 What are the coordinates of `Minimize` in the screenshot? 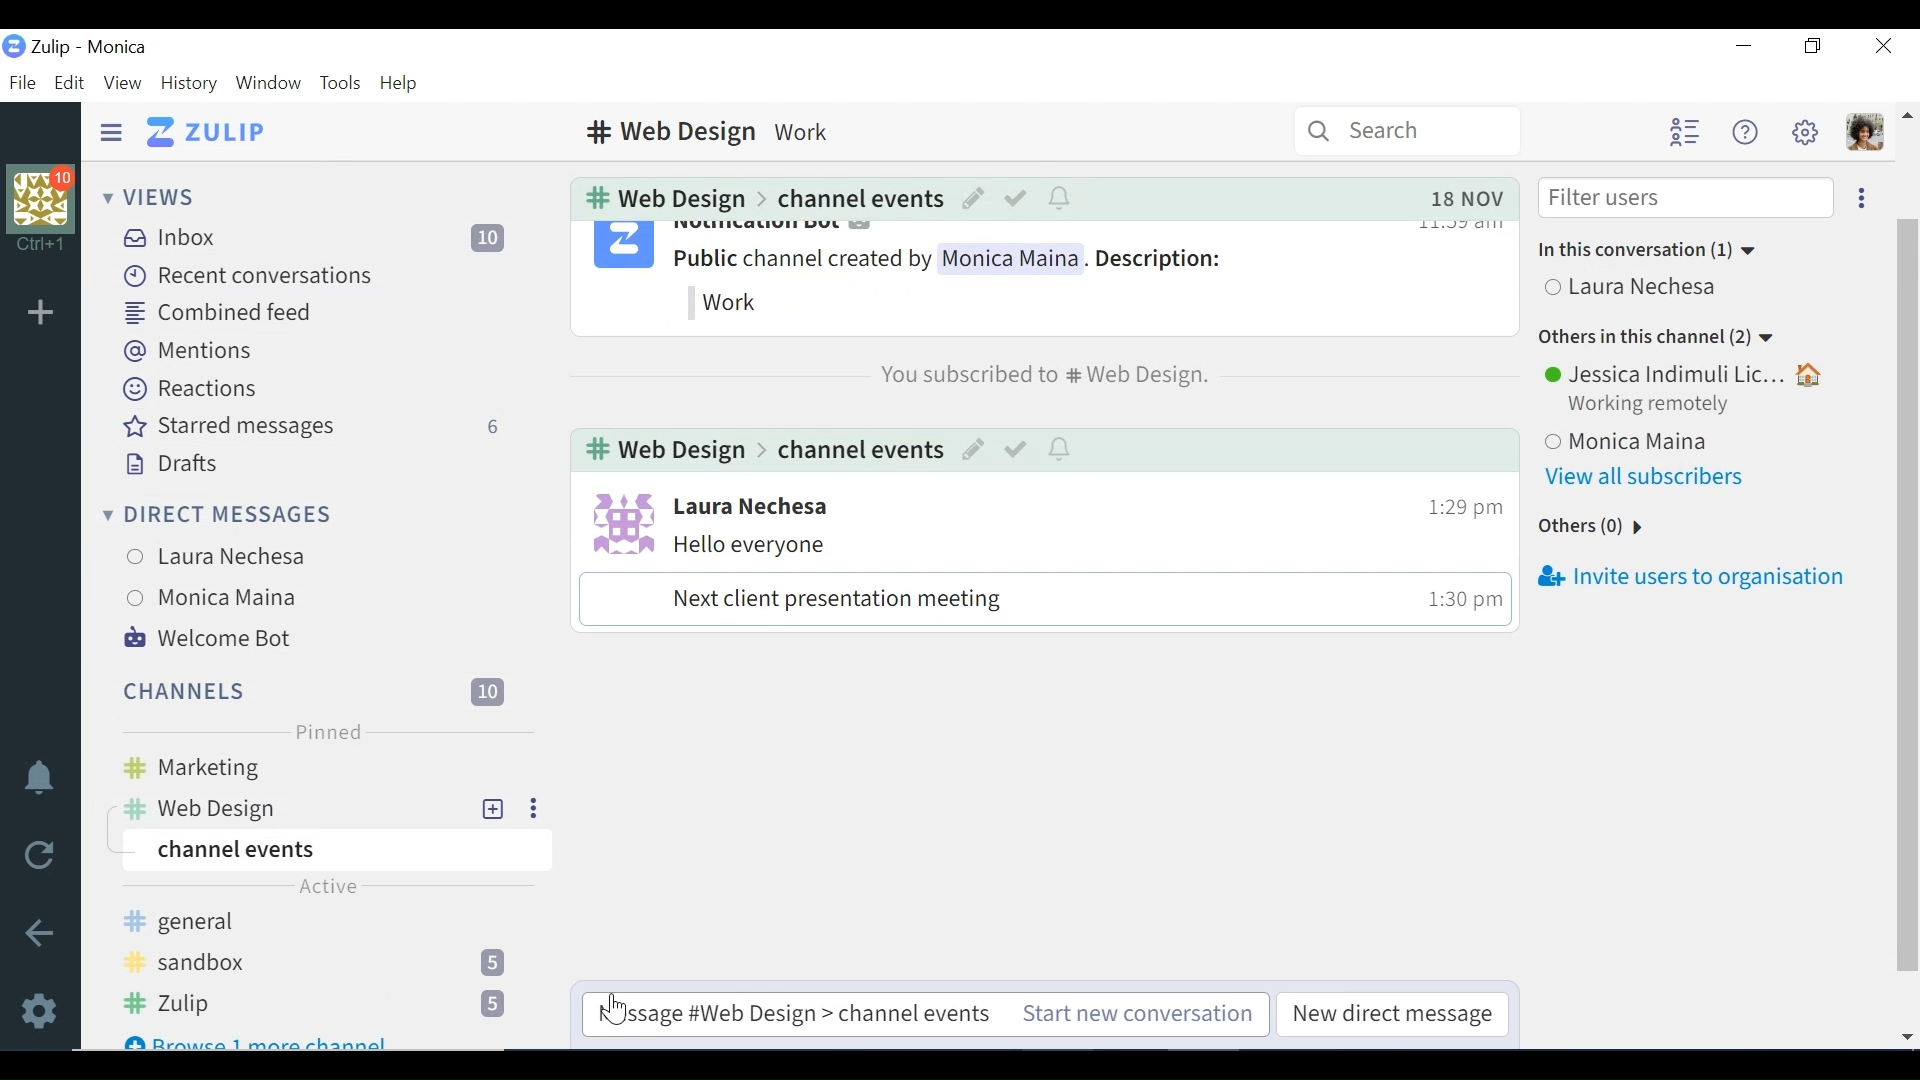 It's located at (1743, 47).